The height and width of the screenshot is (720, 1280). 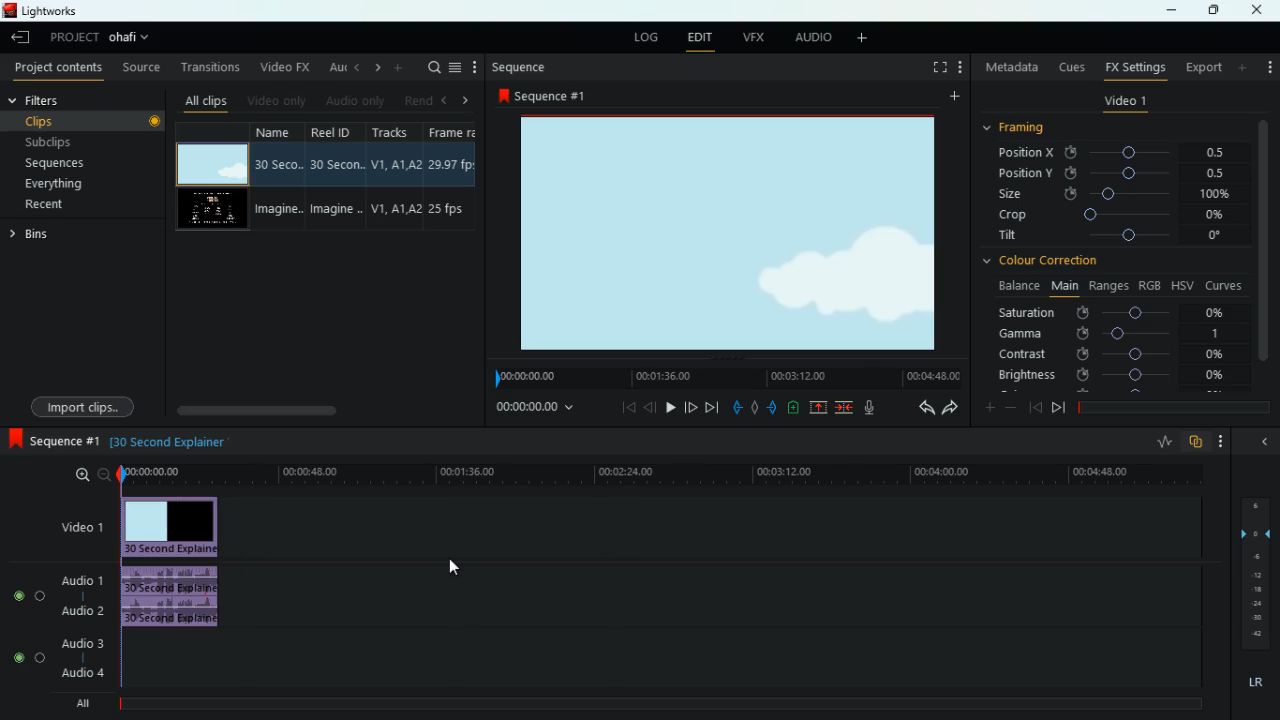 What do you see at coordinates (1068, 68) in the screenshot?
I see `cues` at bounding box center [1068, 68].